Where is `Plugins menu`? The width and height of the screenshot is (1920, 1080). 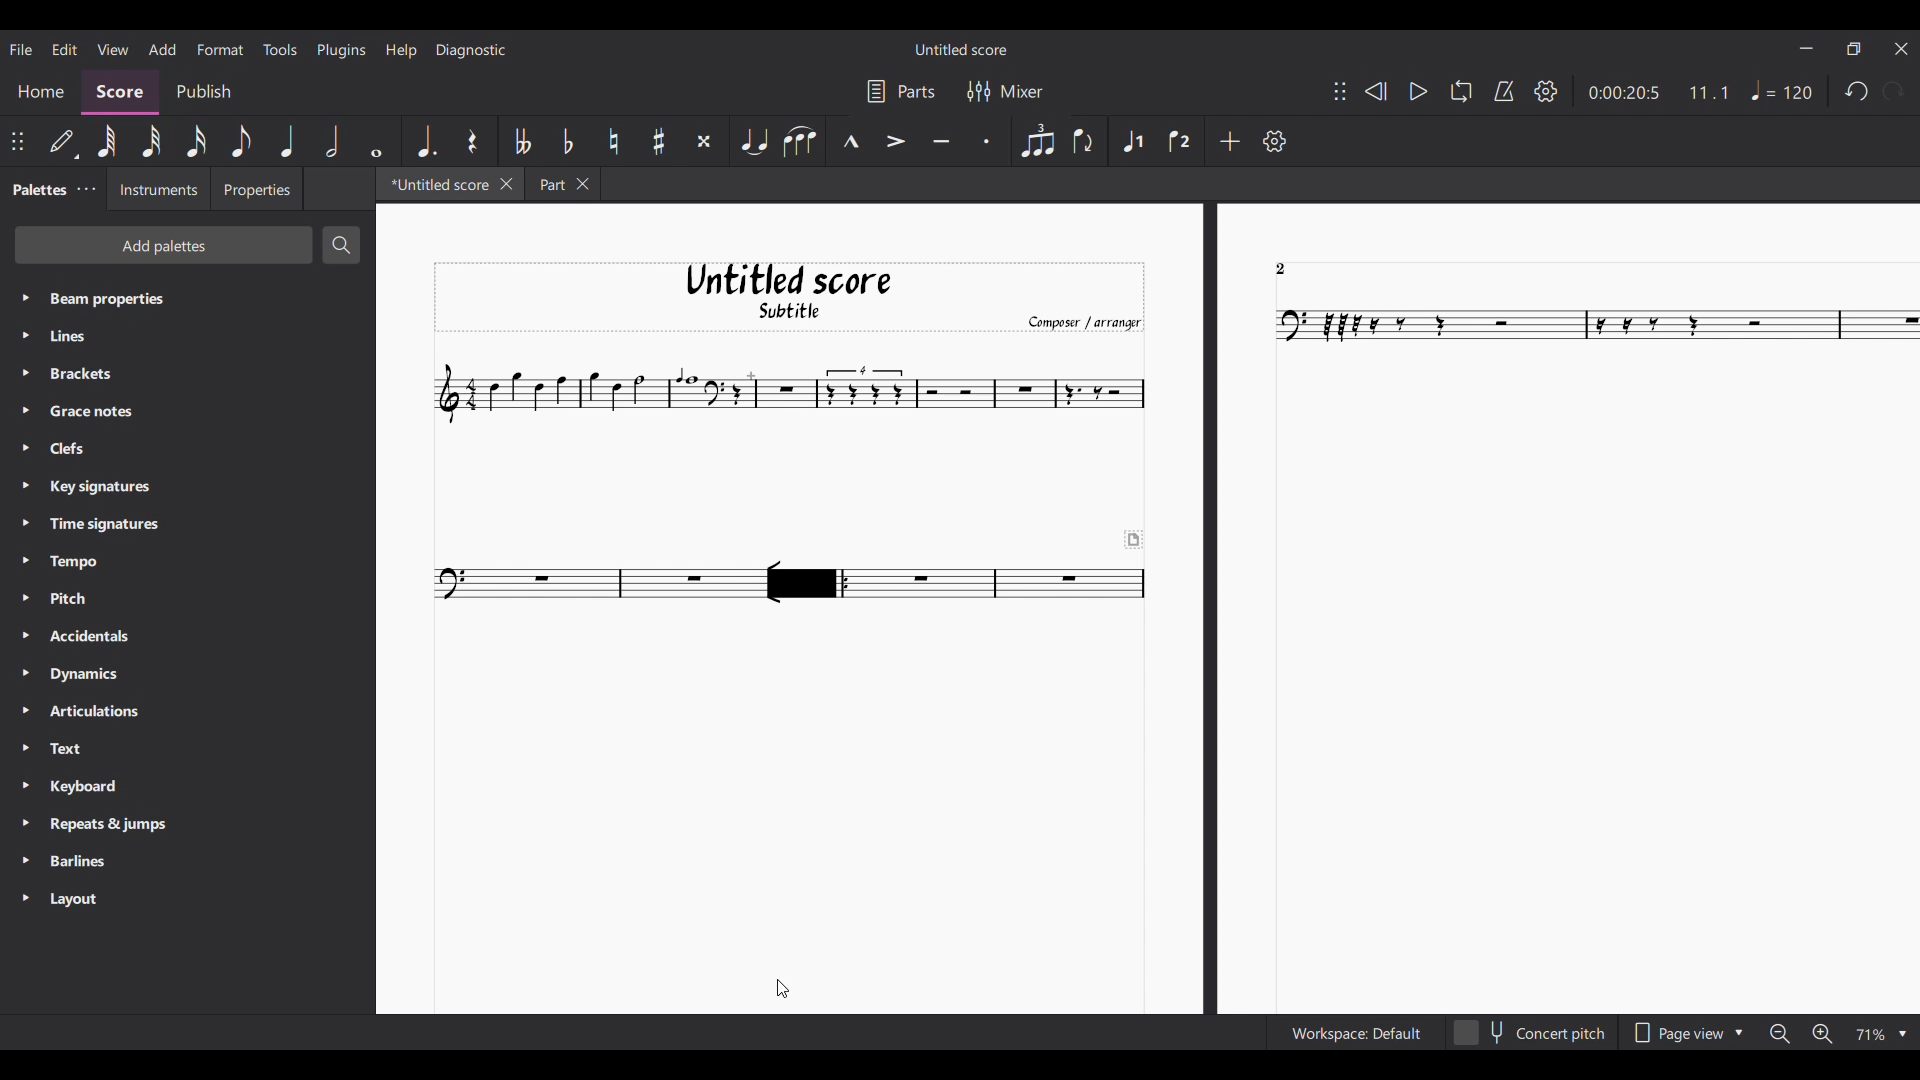 Plugins menu is located at coordinates (341, 51).